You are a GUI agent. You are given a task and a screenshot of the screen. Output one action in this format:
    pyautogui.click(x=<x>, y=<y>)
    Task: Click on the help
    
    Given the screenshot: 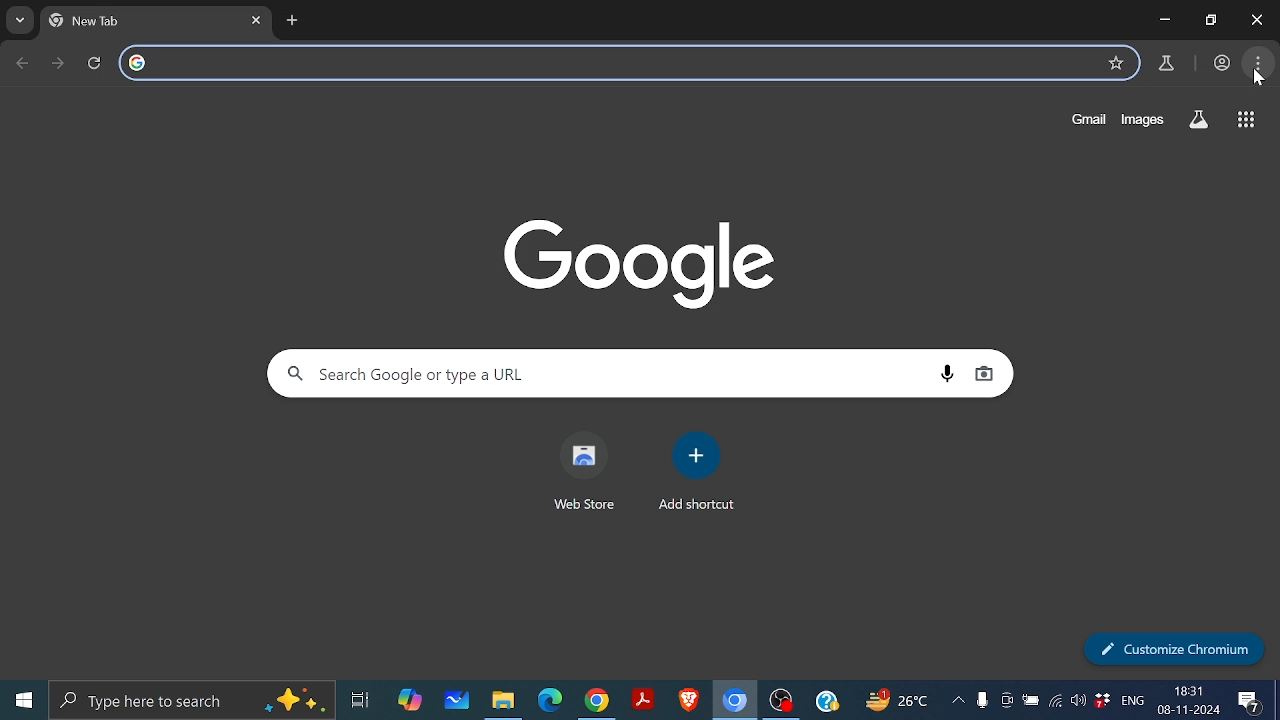 What is the action you would take?
    pyautogui.click(x=827, y=703)
    